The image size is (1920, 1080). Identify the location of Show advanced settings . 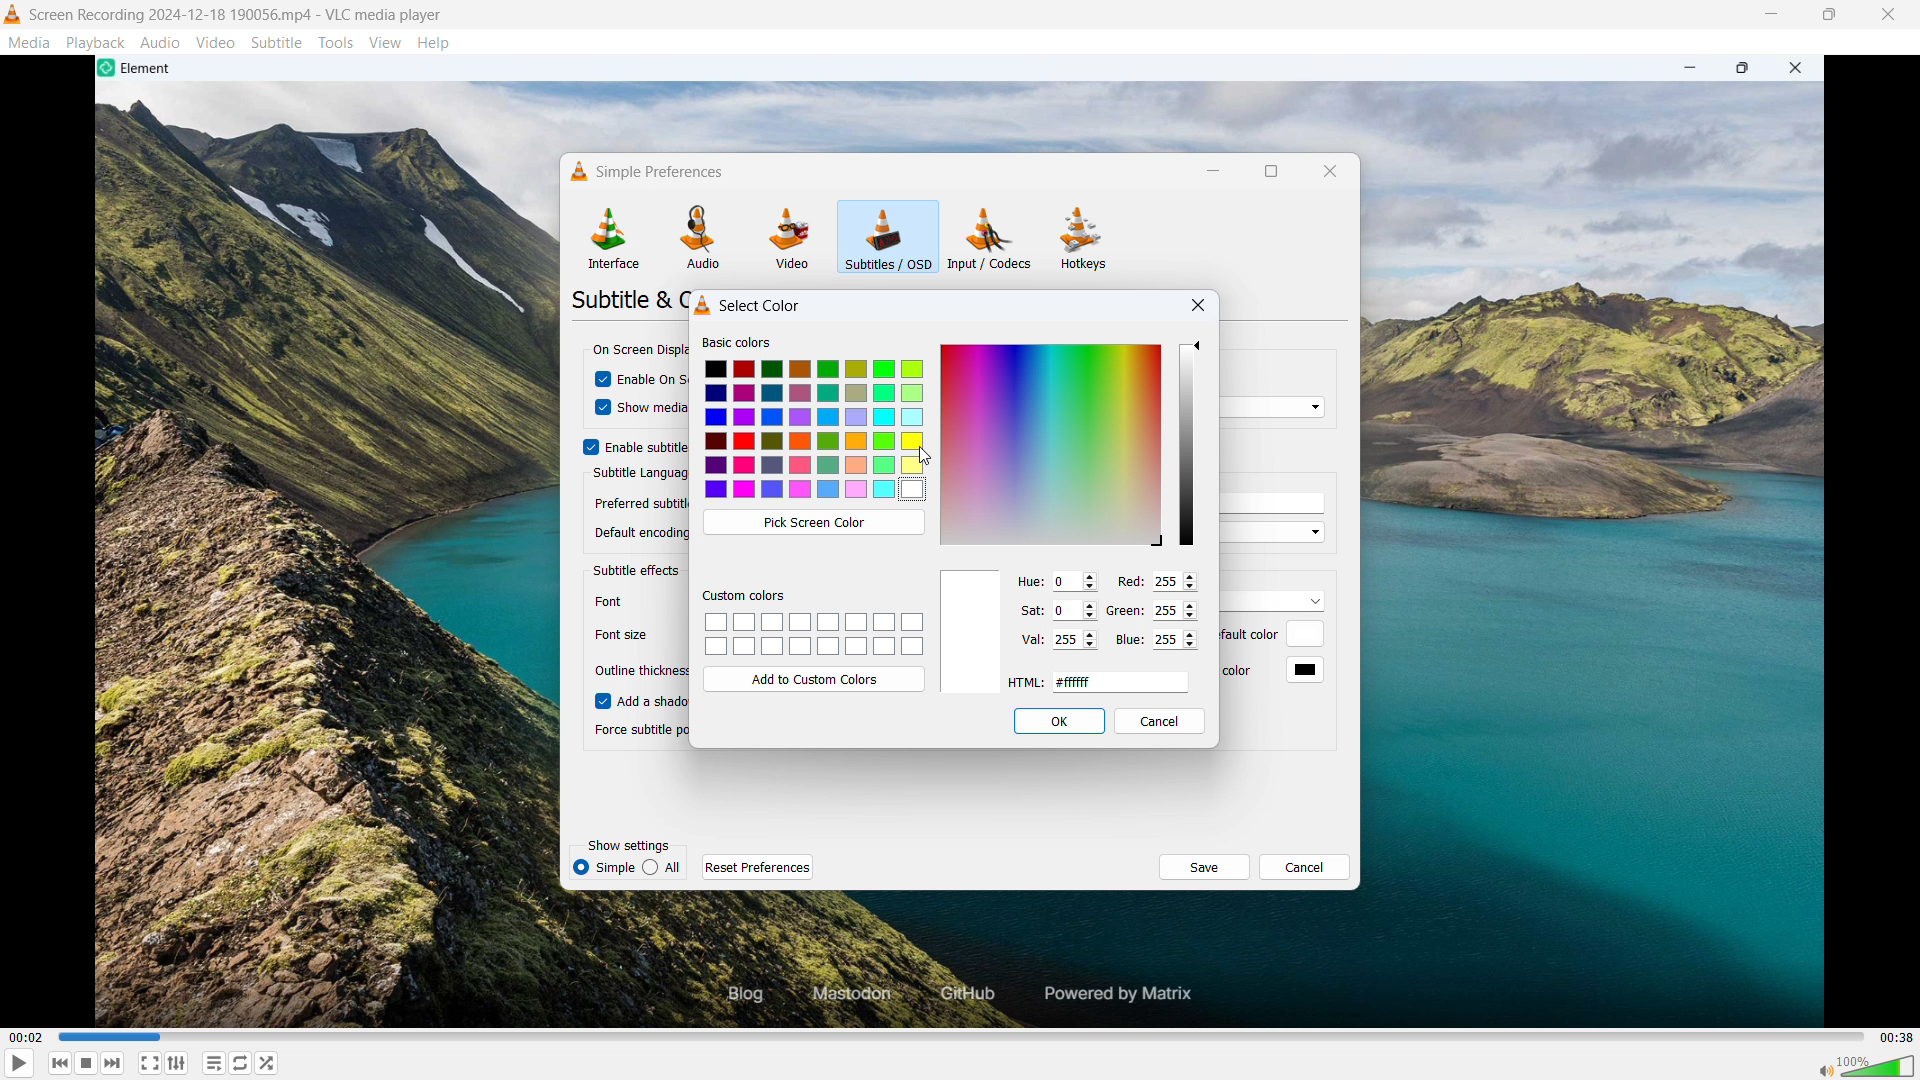
(176, 1063).